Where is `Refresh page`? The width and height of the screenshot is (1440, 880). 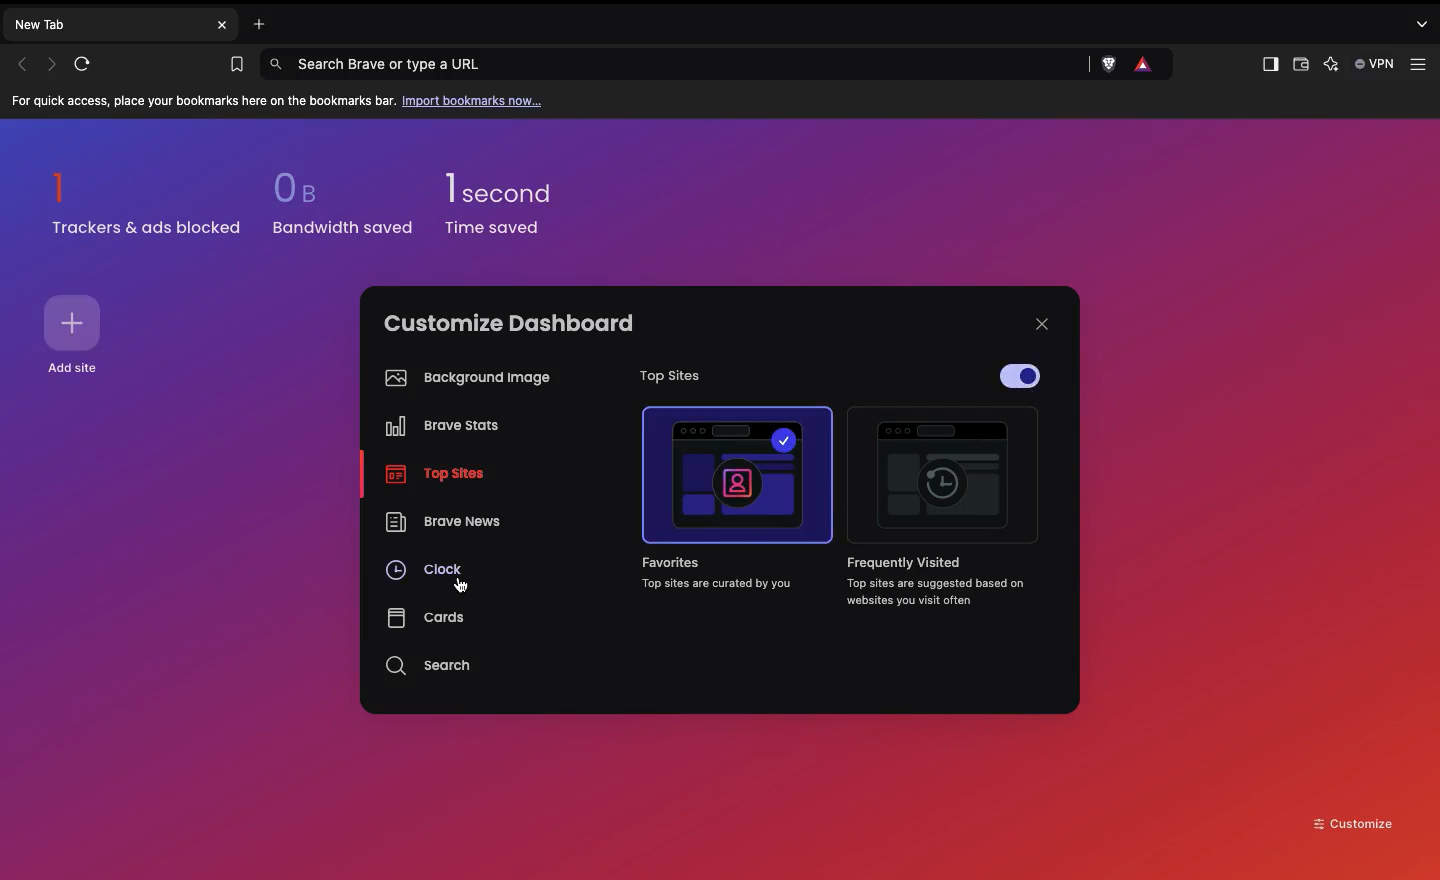
Refresh page is located at coordinates (89, 64).